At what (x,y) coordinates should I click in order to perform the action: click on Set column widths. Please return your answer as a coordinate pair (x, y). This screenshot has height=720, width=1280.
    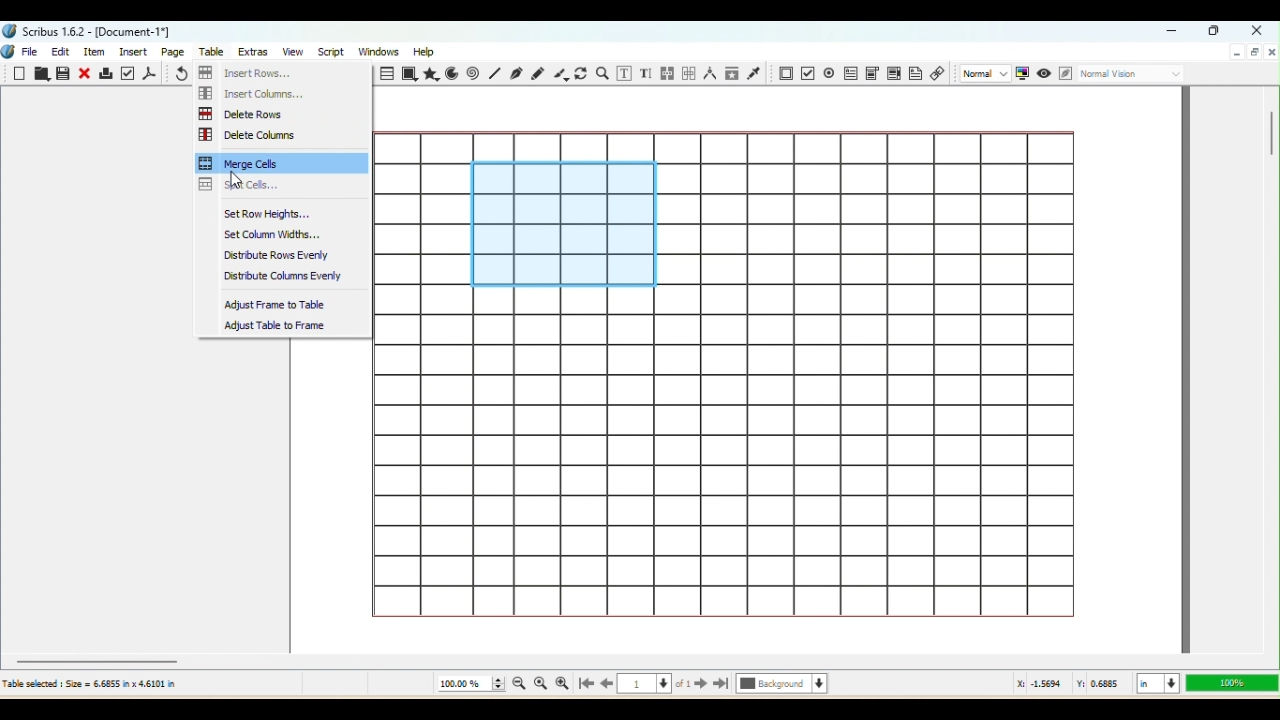
    Looking at the image, I should click on (278, 234).